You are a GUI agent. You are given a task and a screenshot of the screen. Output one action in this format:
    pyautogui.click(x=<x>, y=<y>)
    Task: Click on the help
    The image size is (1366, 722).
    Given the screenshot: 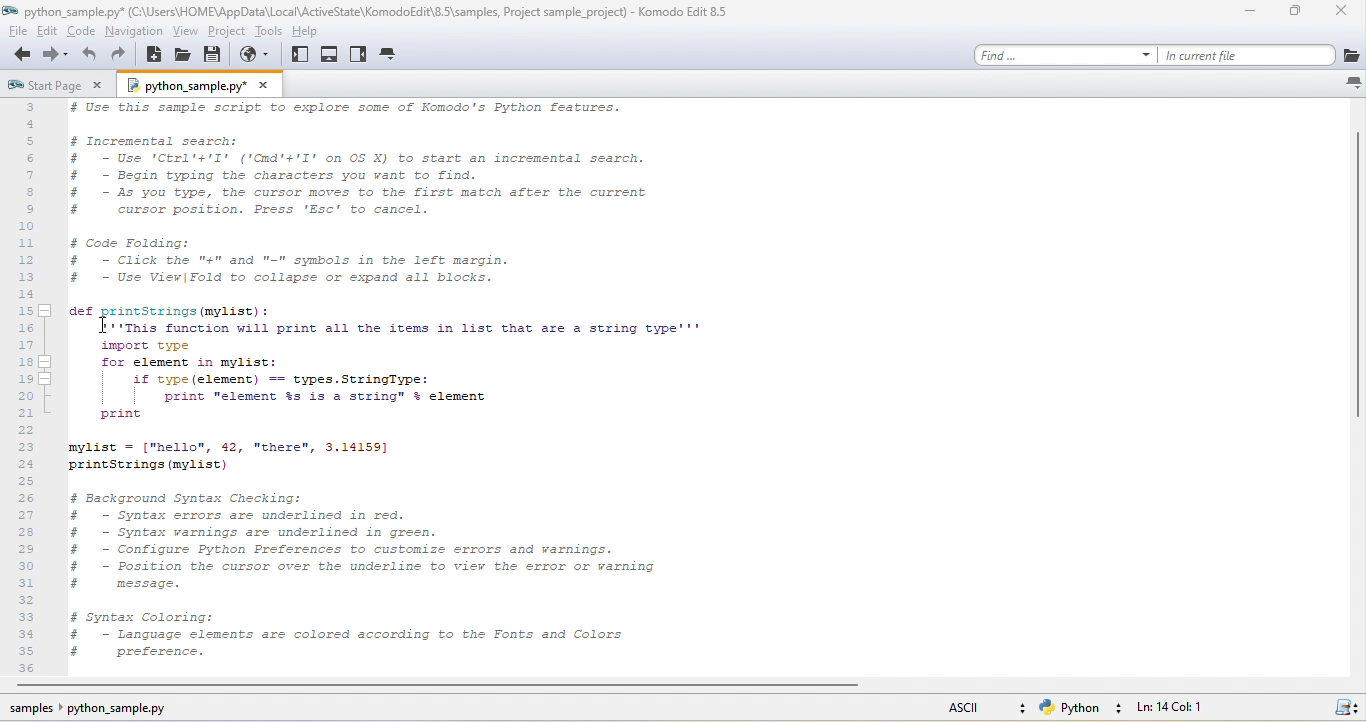 What is the action you would take?
    pyautogui.click(x=313, y=35)
    